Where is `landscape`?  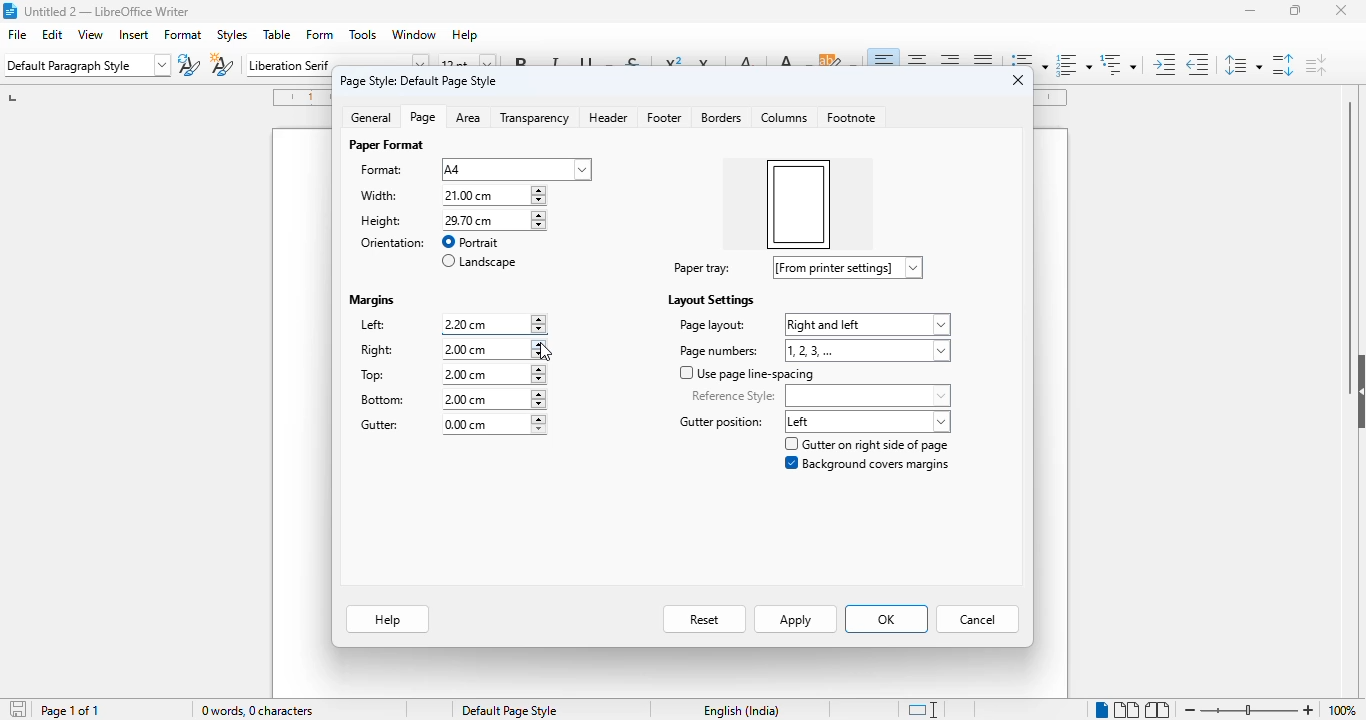
landscape is located at coordinates (480, 261).